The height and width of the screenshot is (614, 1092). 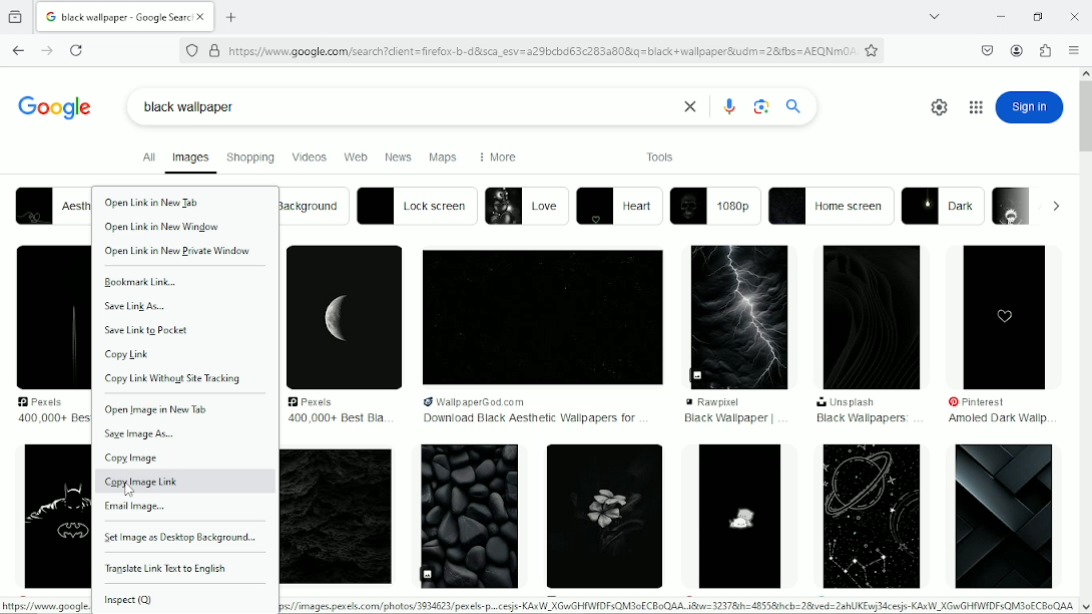 I want to click on scroll down, so click(x=1085, y=607).